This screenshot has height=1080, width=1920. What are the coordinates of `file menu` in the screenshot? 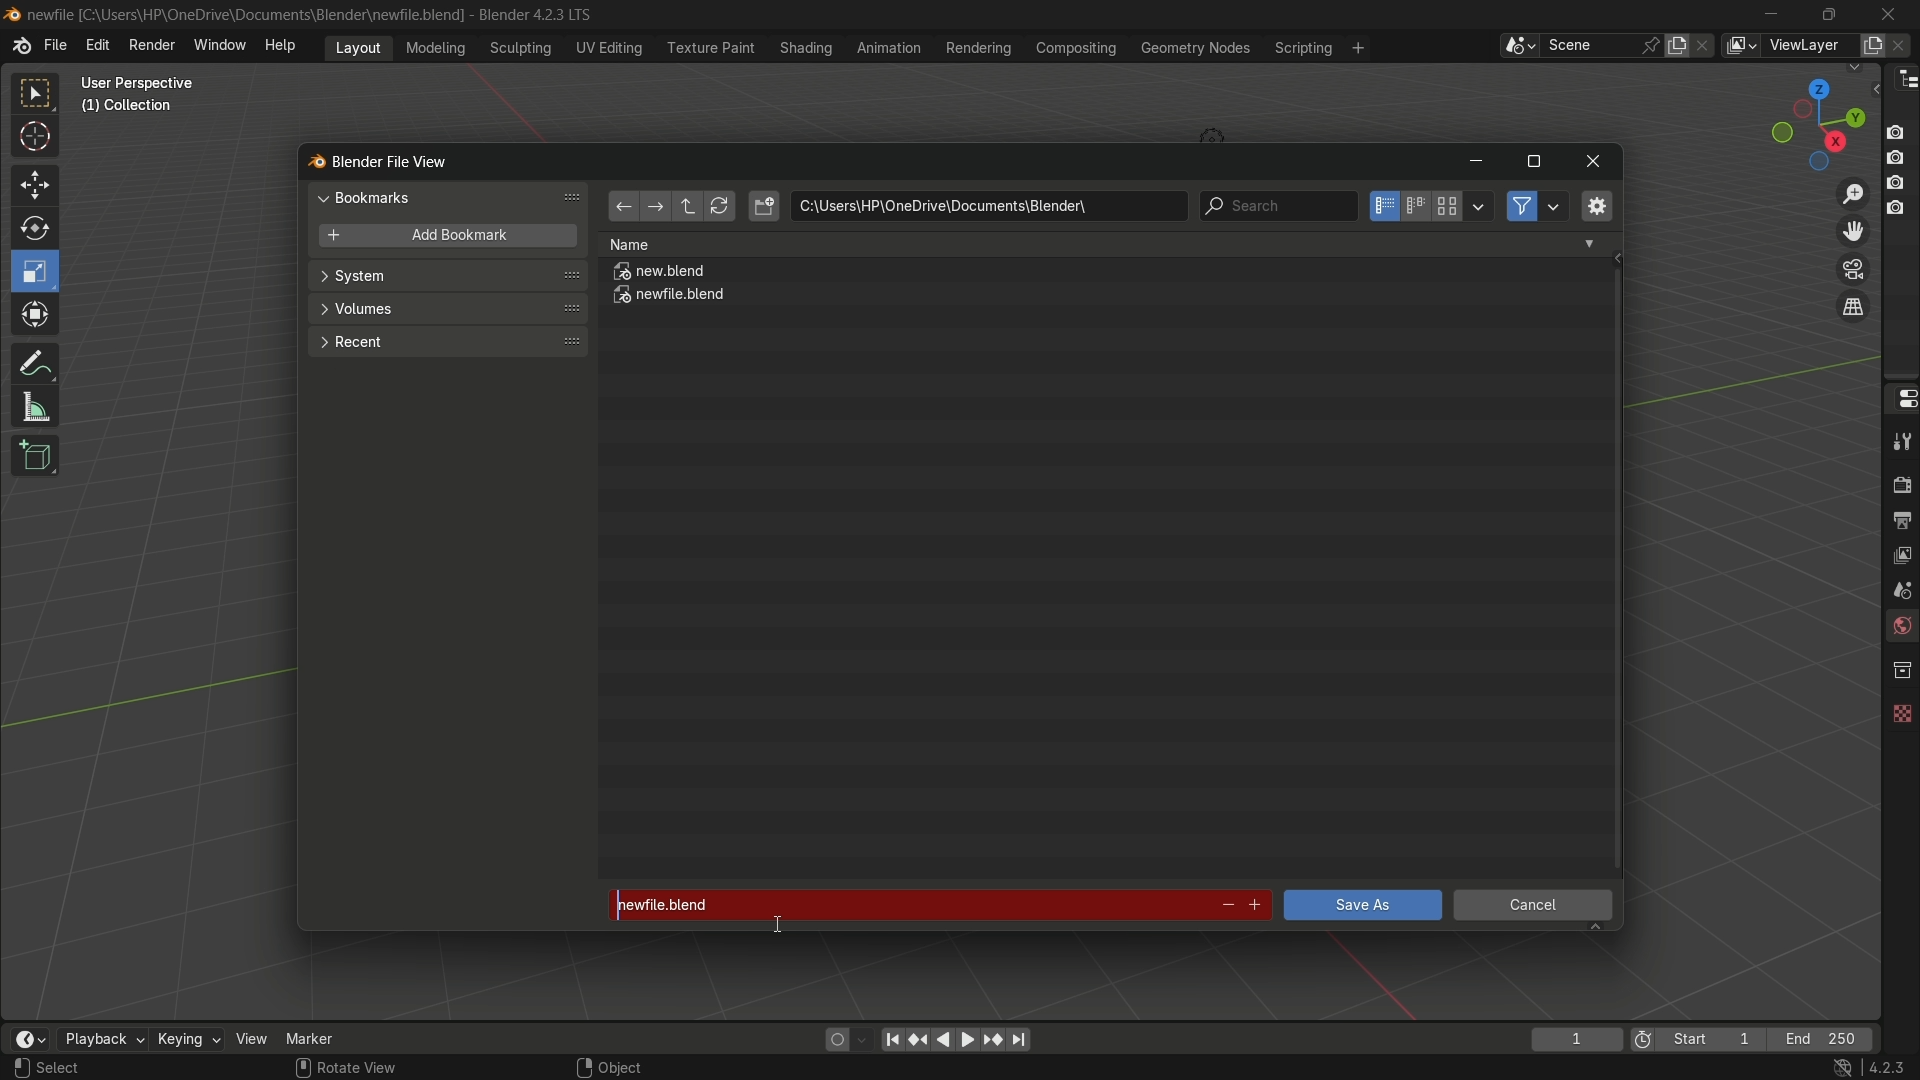 It's located at (55, 46).